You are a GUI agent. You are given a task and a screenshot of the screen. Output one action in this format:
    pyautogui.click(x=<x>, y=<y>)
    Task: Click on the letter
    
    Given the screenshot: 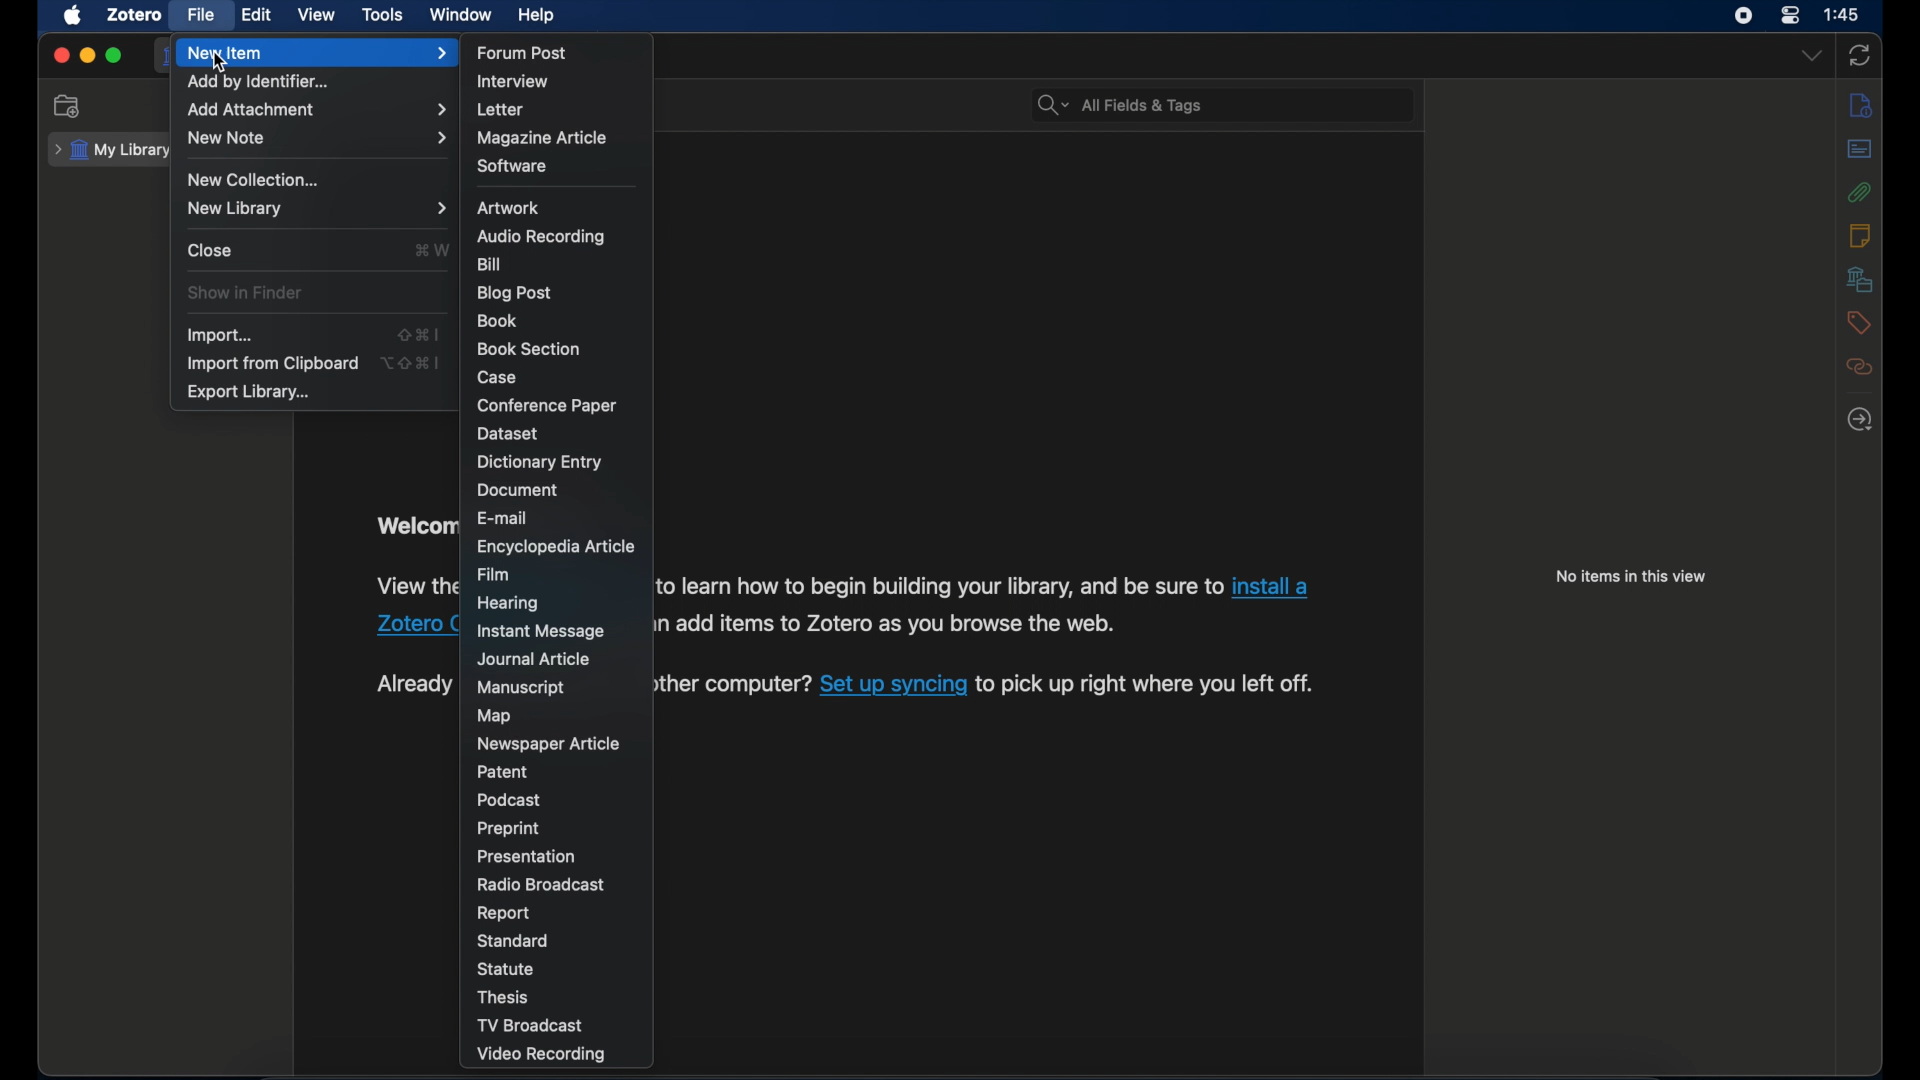 What is the action you would take?
    pyautogui.click(x=500, y=110)
    